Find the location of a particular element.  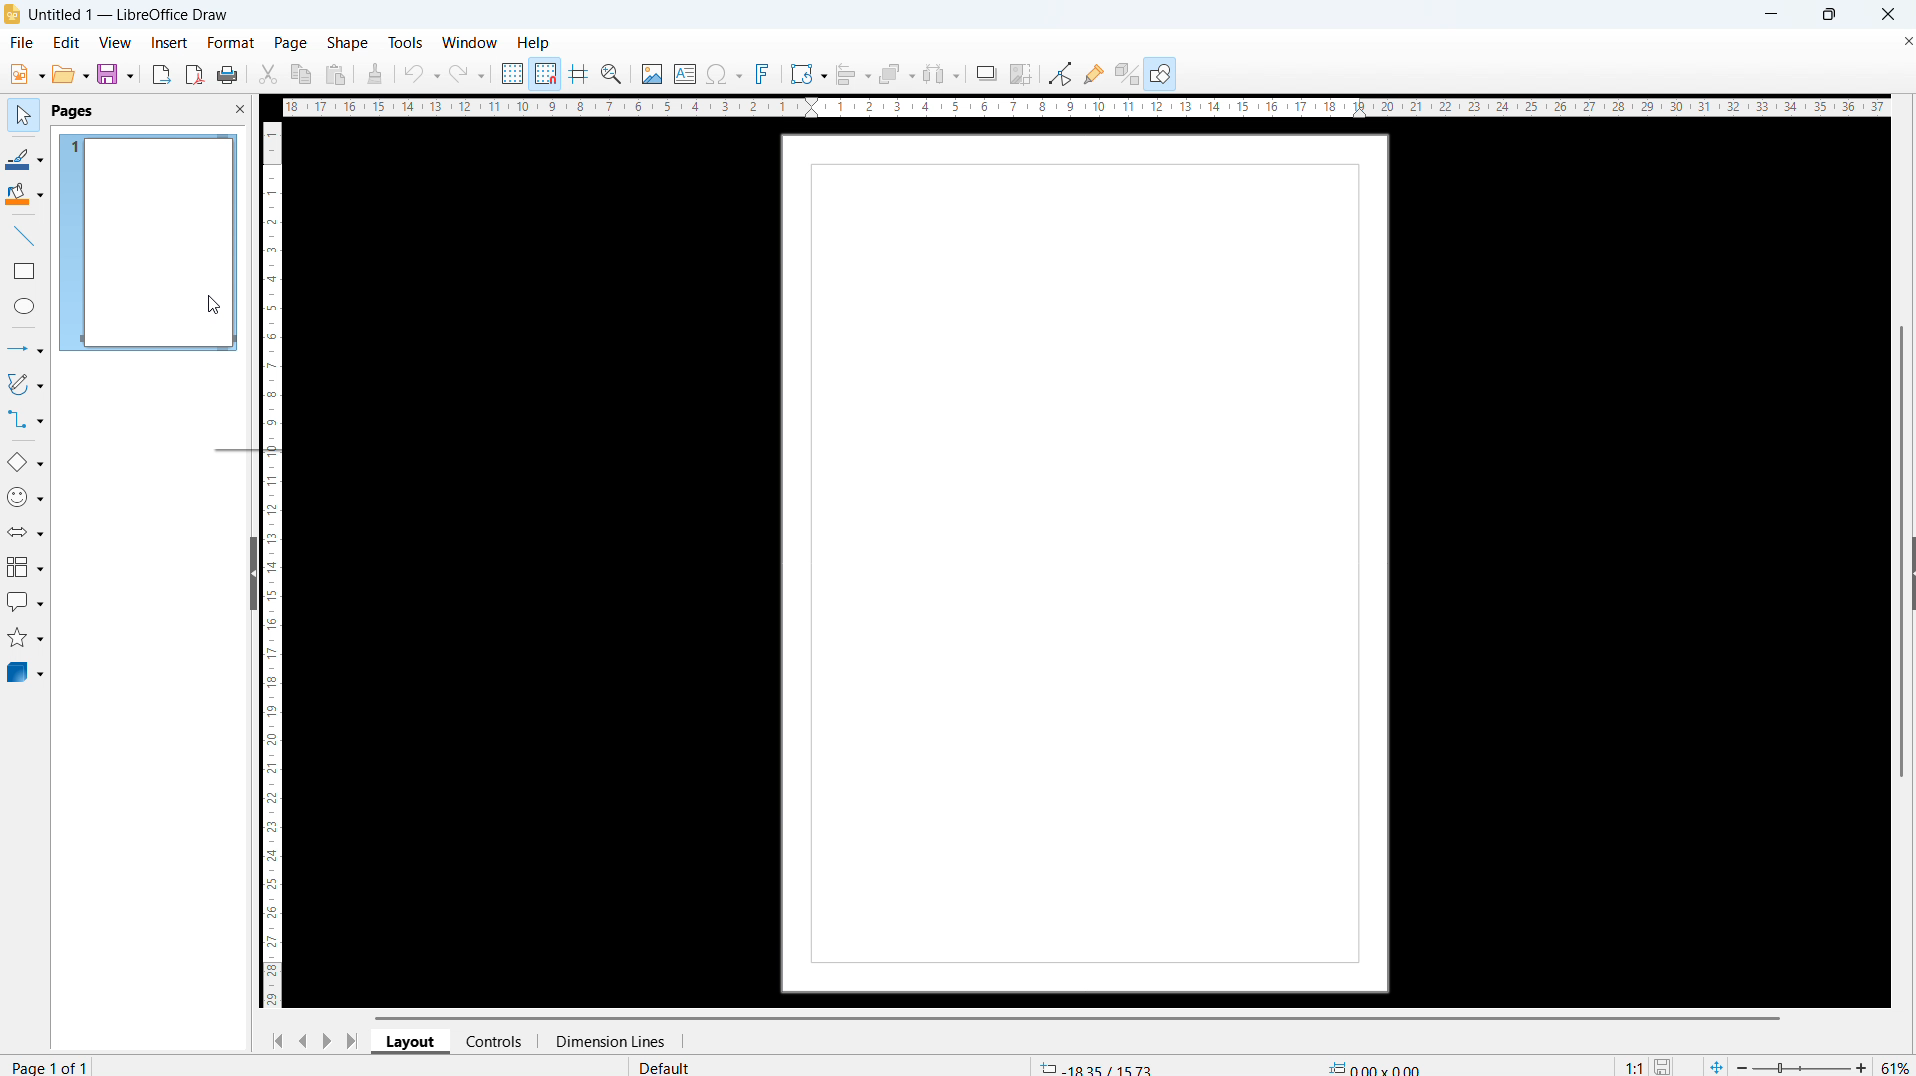

new is located at coordinates (24, 74).